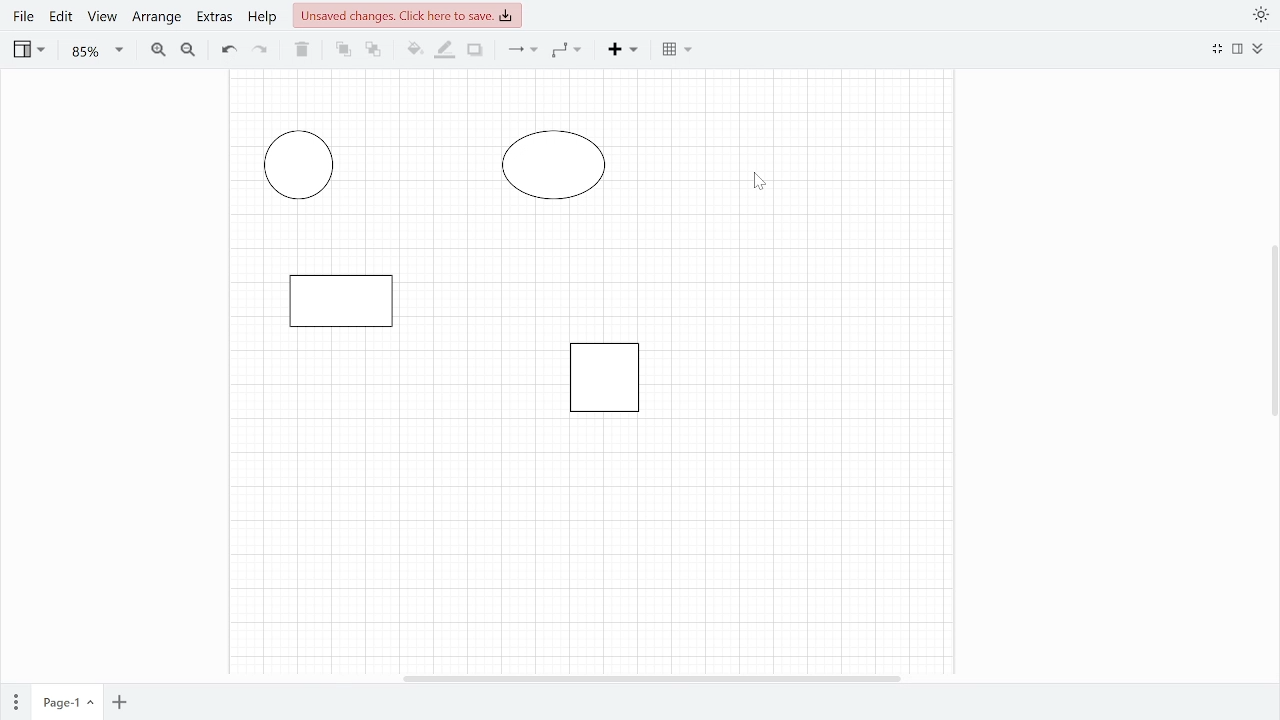  I want to click on elipse, so click(297, 164).